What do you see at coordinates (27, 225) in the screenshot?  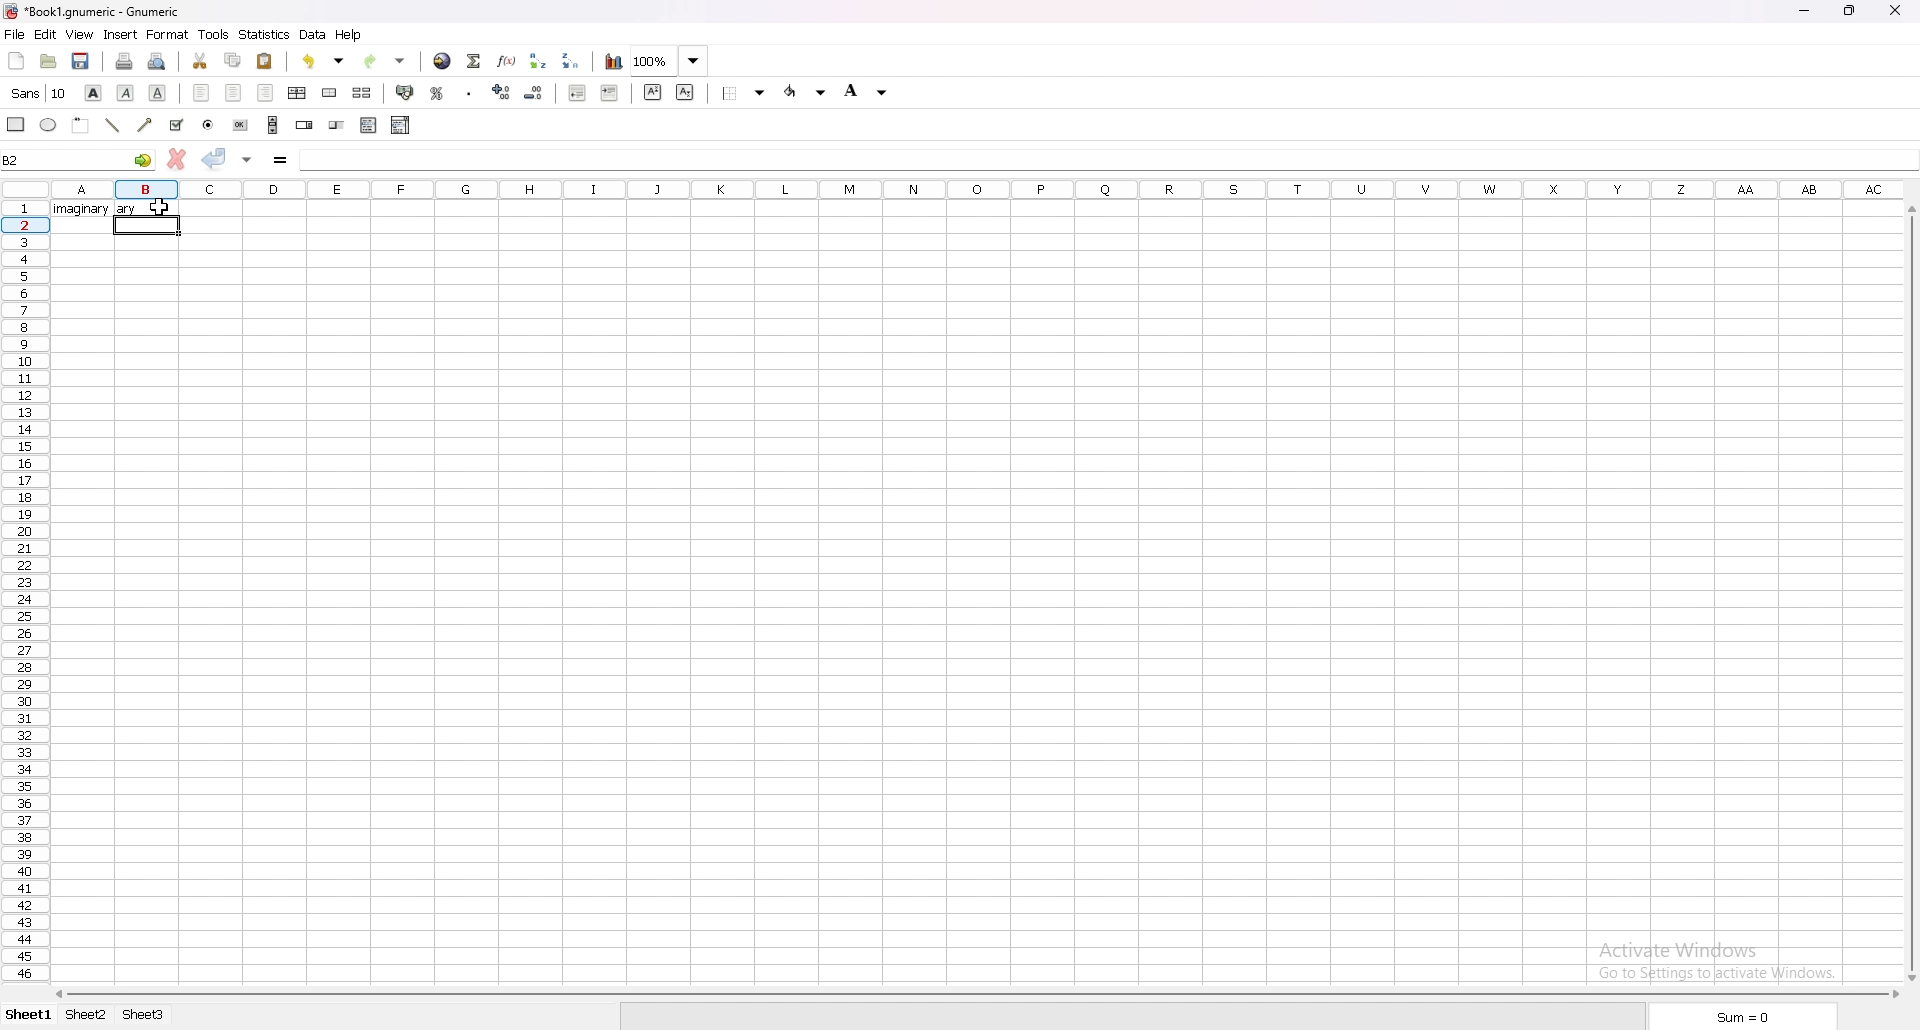 I see `selected cell row` at bounding box center [27, 225].